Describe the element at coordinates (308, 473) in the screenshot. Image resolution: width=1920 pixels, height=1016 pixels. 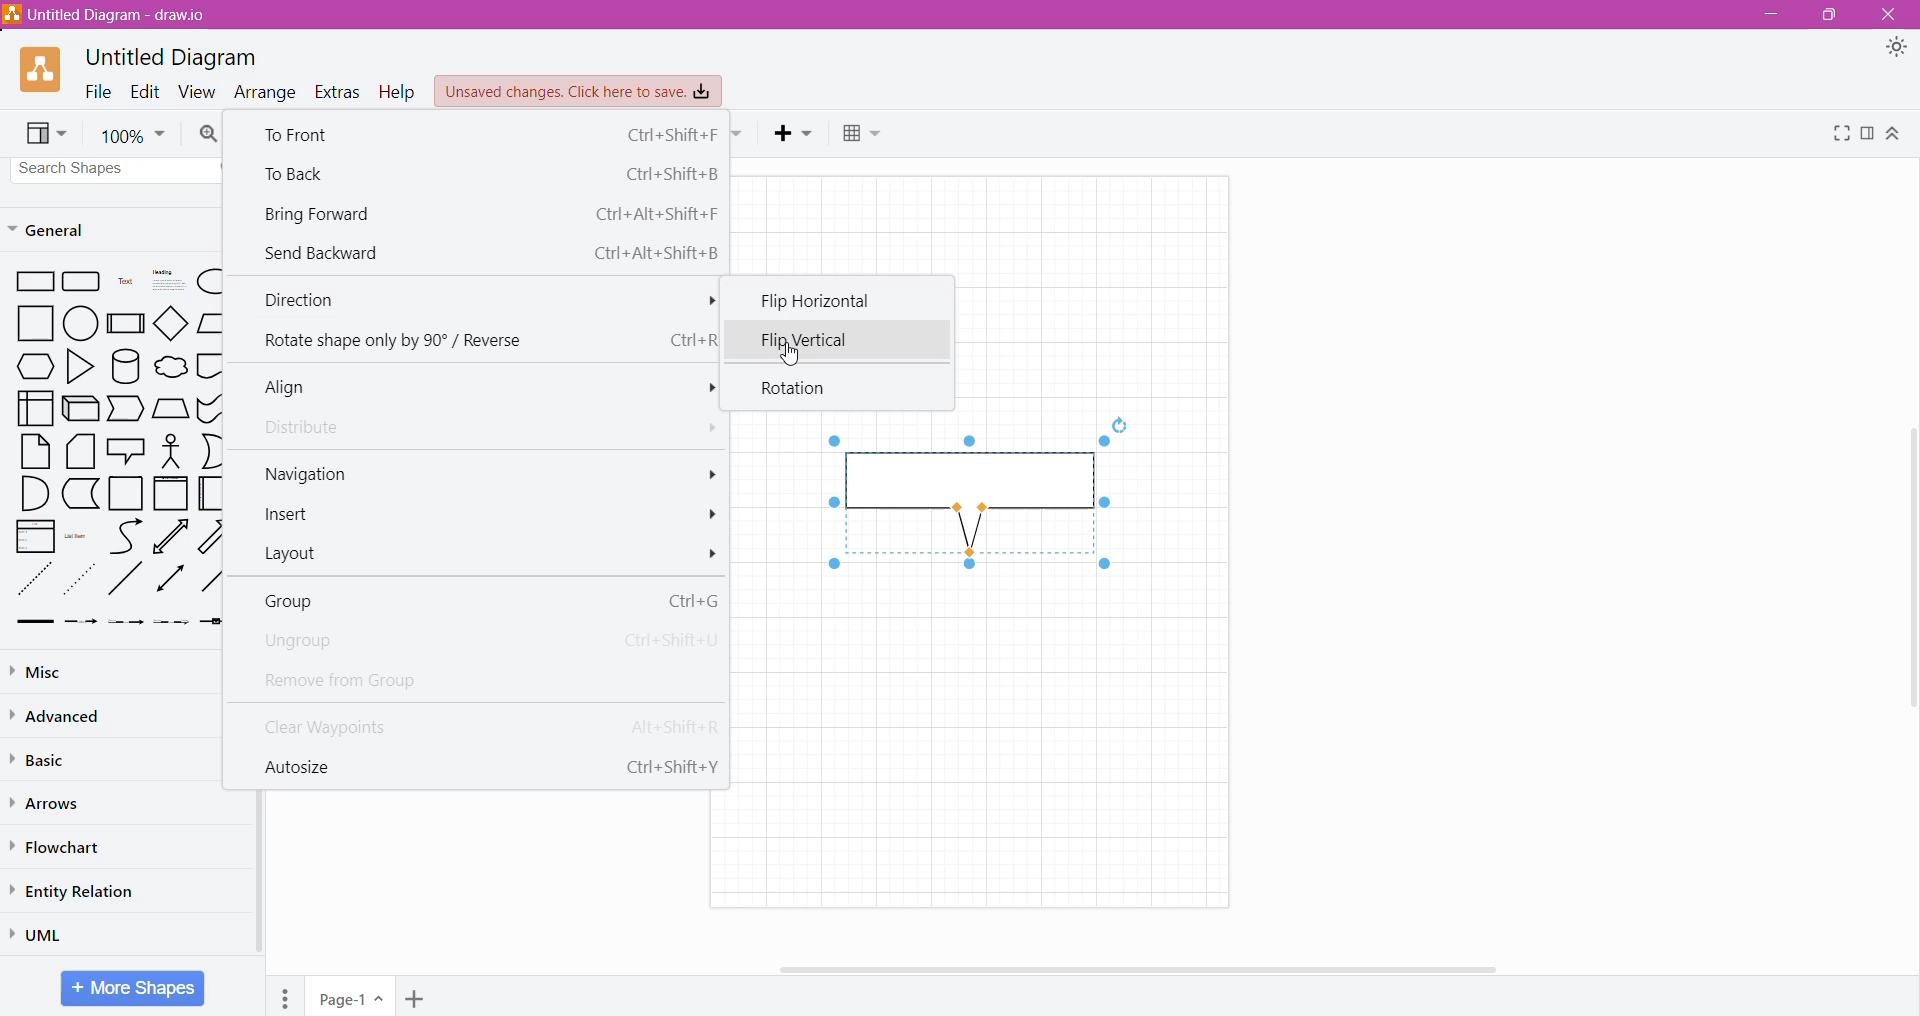
I see `Navigation` at that location.